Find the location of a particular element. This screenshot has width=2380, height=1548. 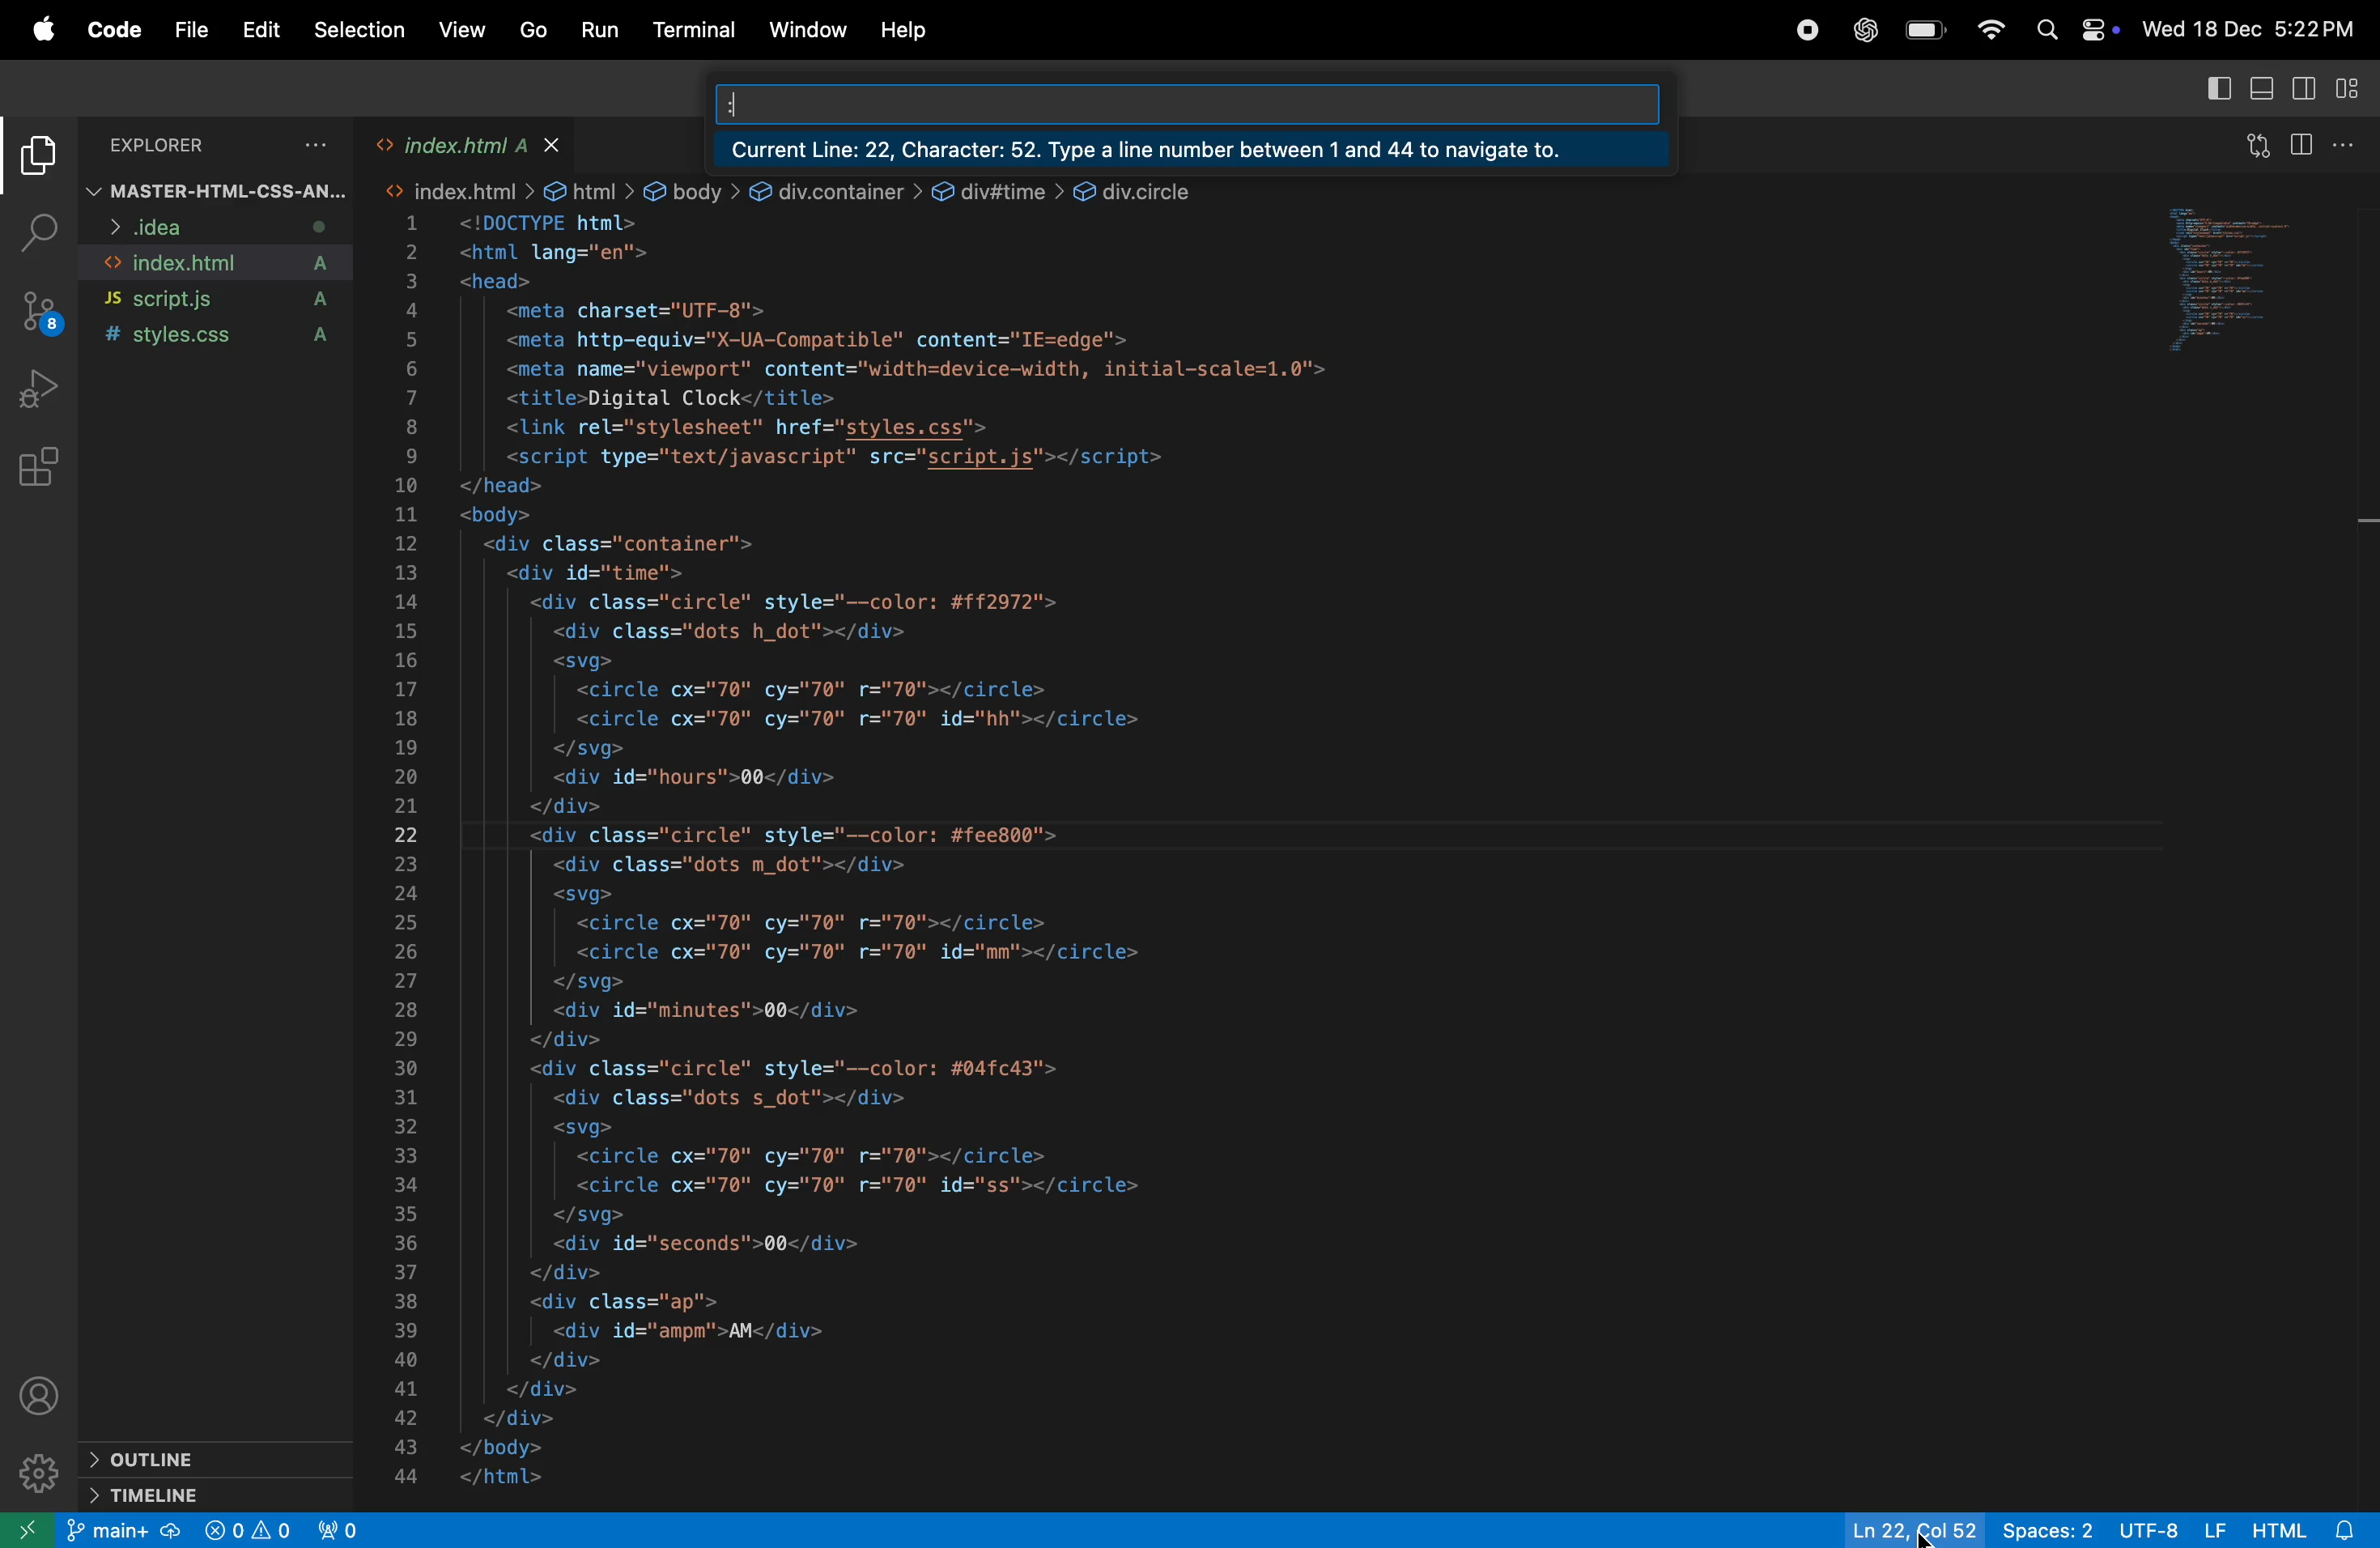

time line is located at coordinates (231, 1493).